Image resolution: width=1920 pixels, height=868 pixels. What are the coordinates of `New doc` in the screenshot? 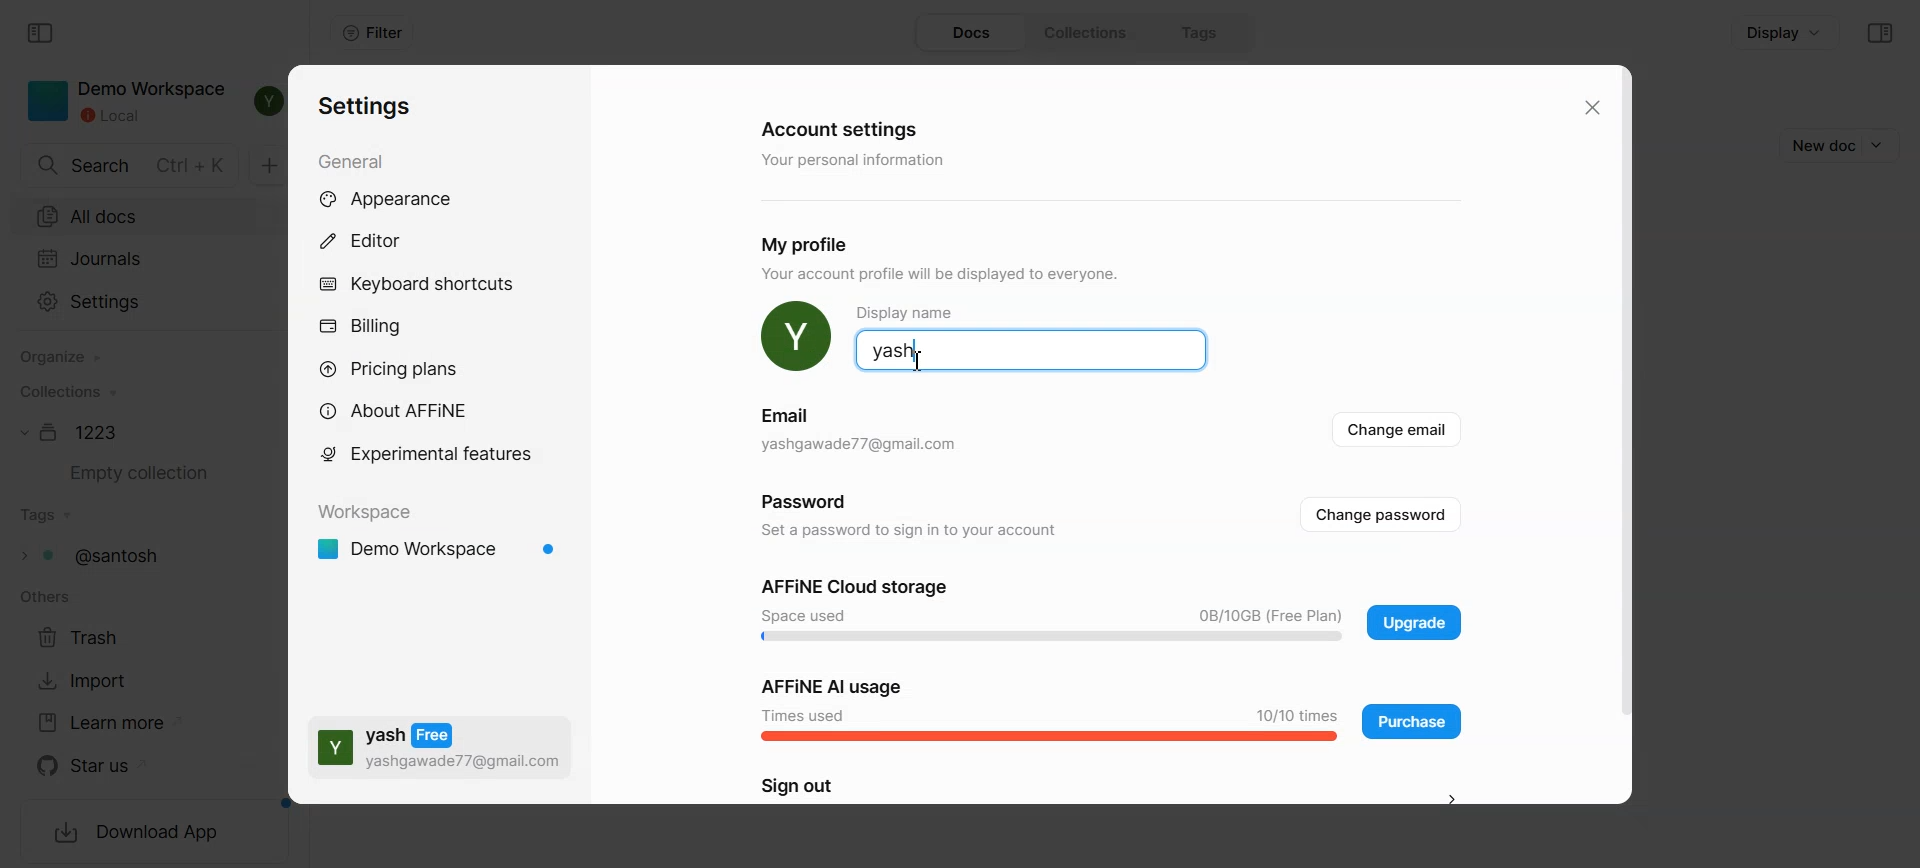 It's located at (1817, 145).